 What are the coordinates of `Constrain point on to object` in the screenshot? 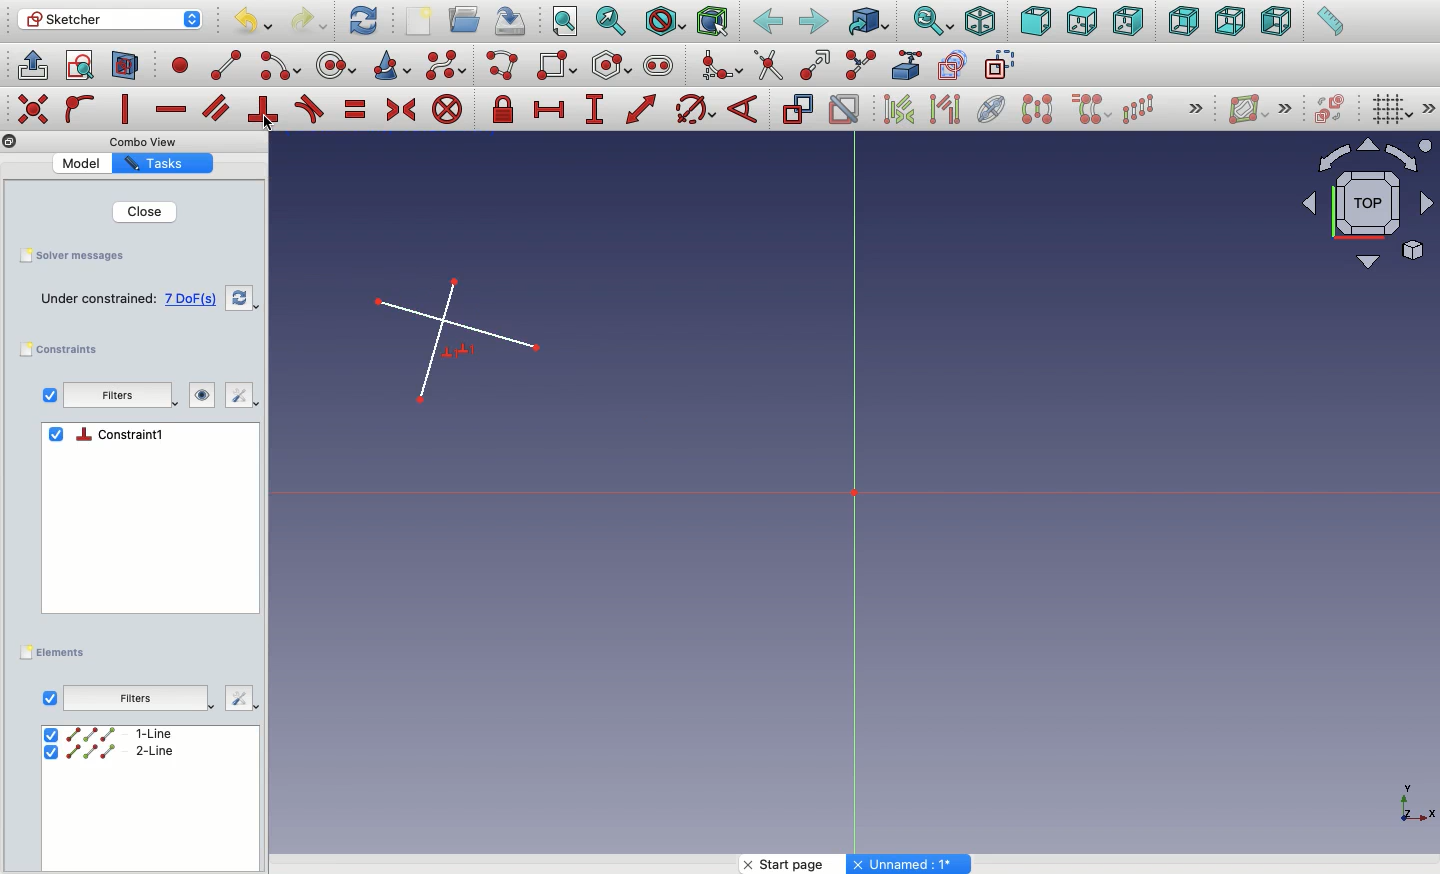 It's located at (80, 111).